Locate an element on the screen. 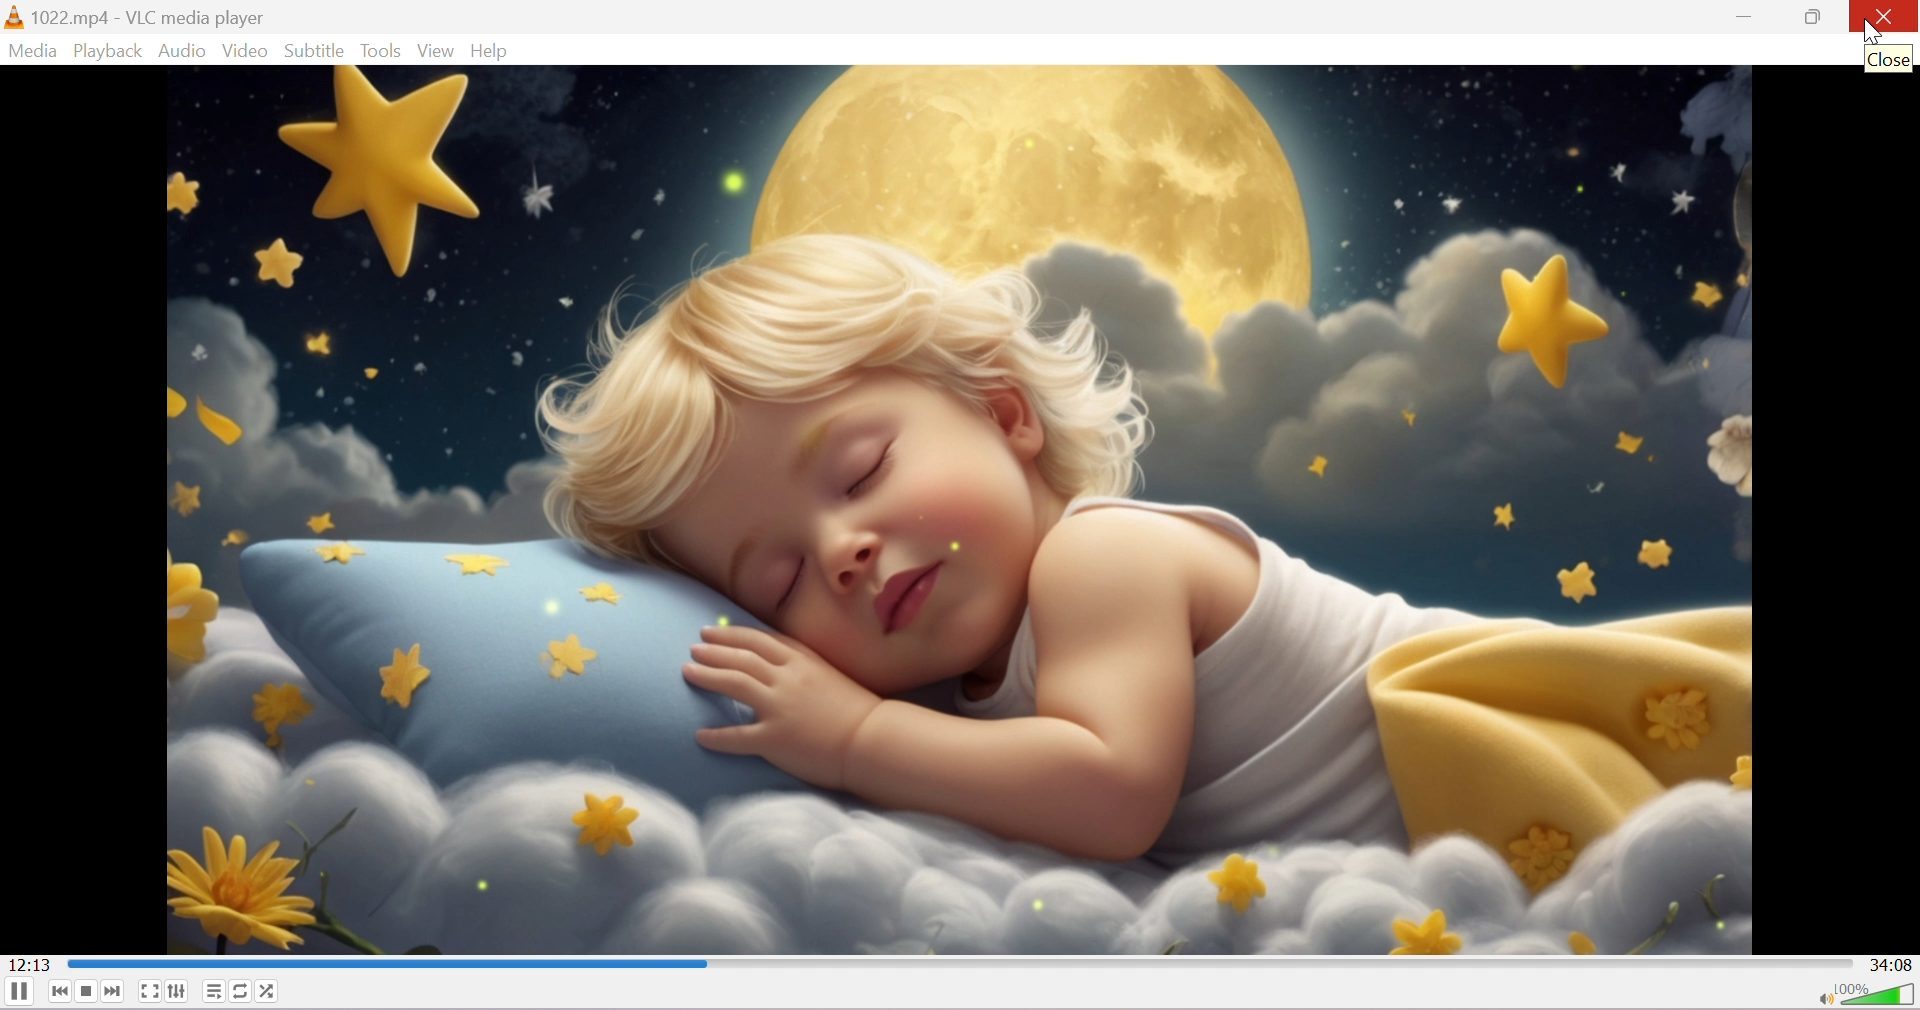 The width and height of the screenshot is (1920, 1010). Help is located at coordinates (495, 51).